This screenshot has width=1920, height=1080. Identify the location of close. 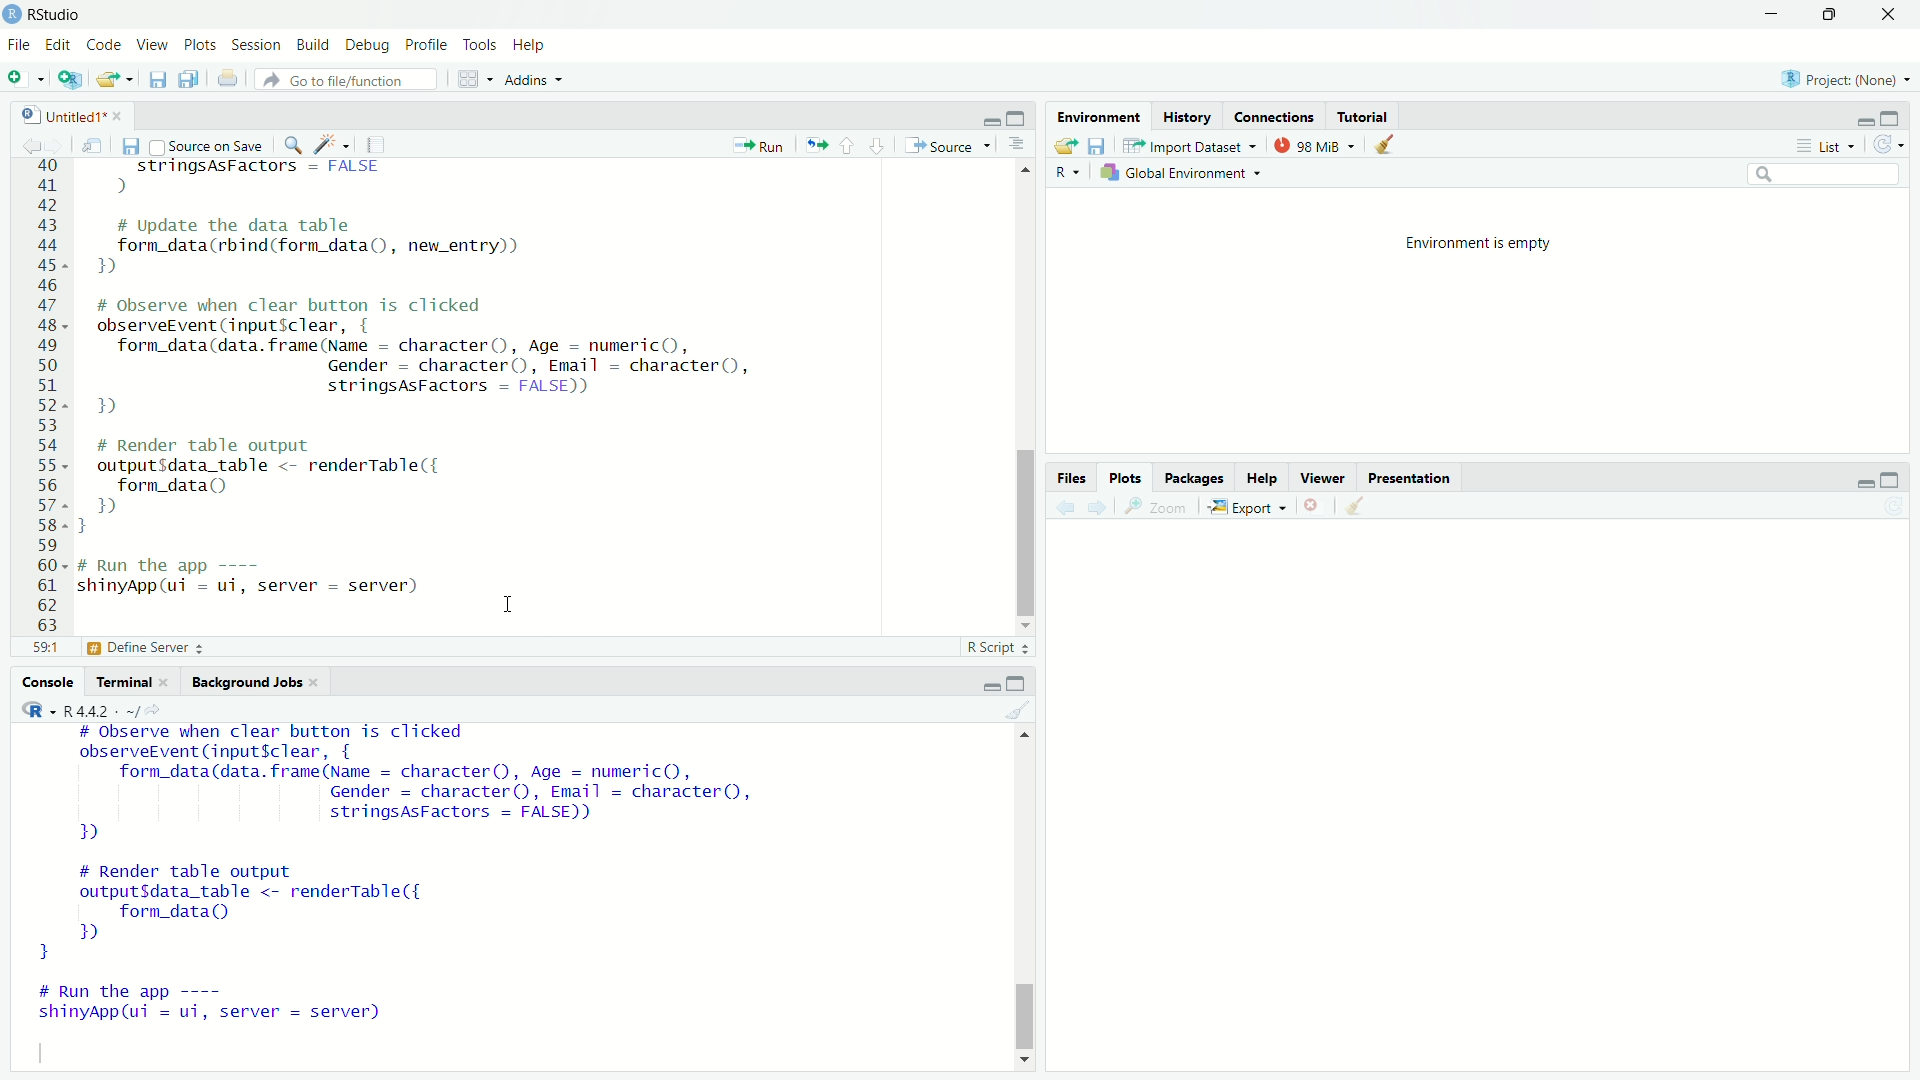
(1894, 14).